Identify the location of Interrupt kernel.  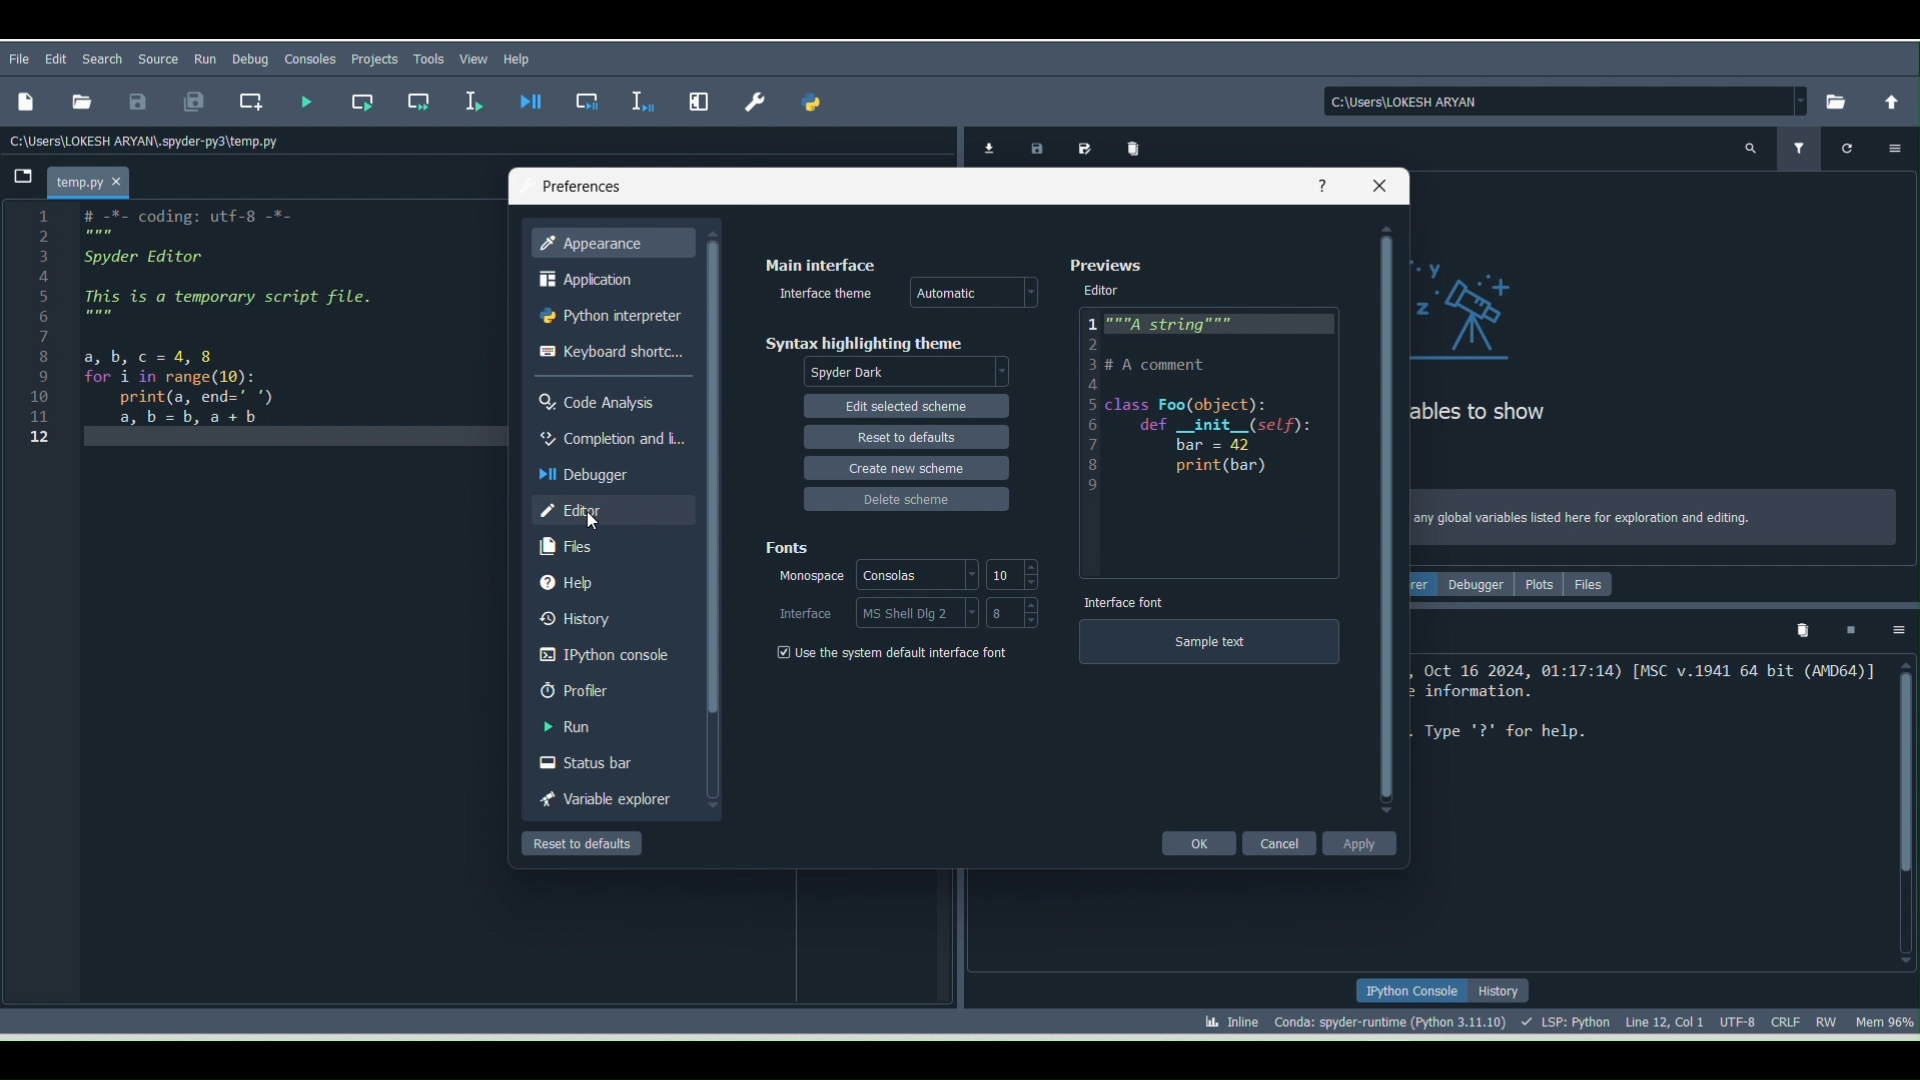
(1849, 629).